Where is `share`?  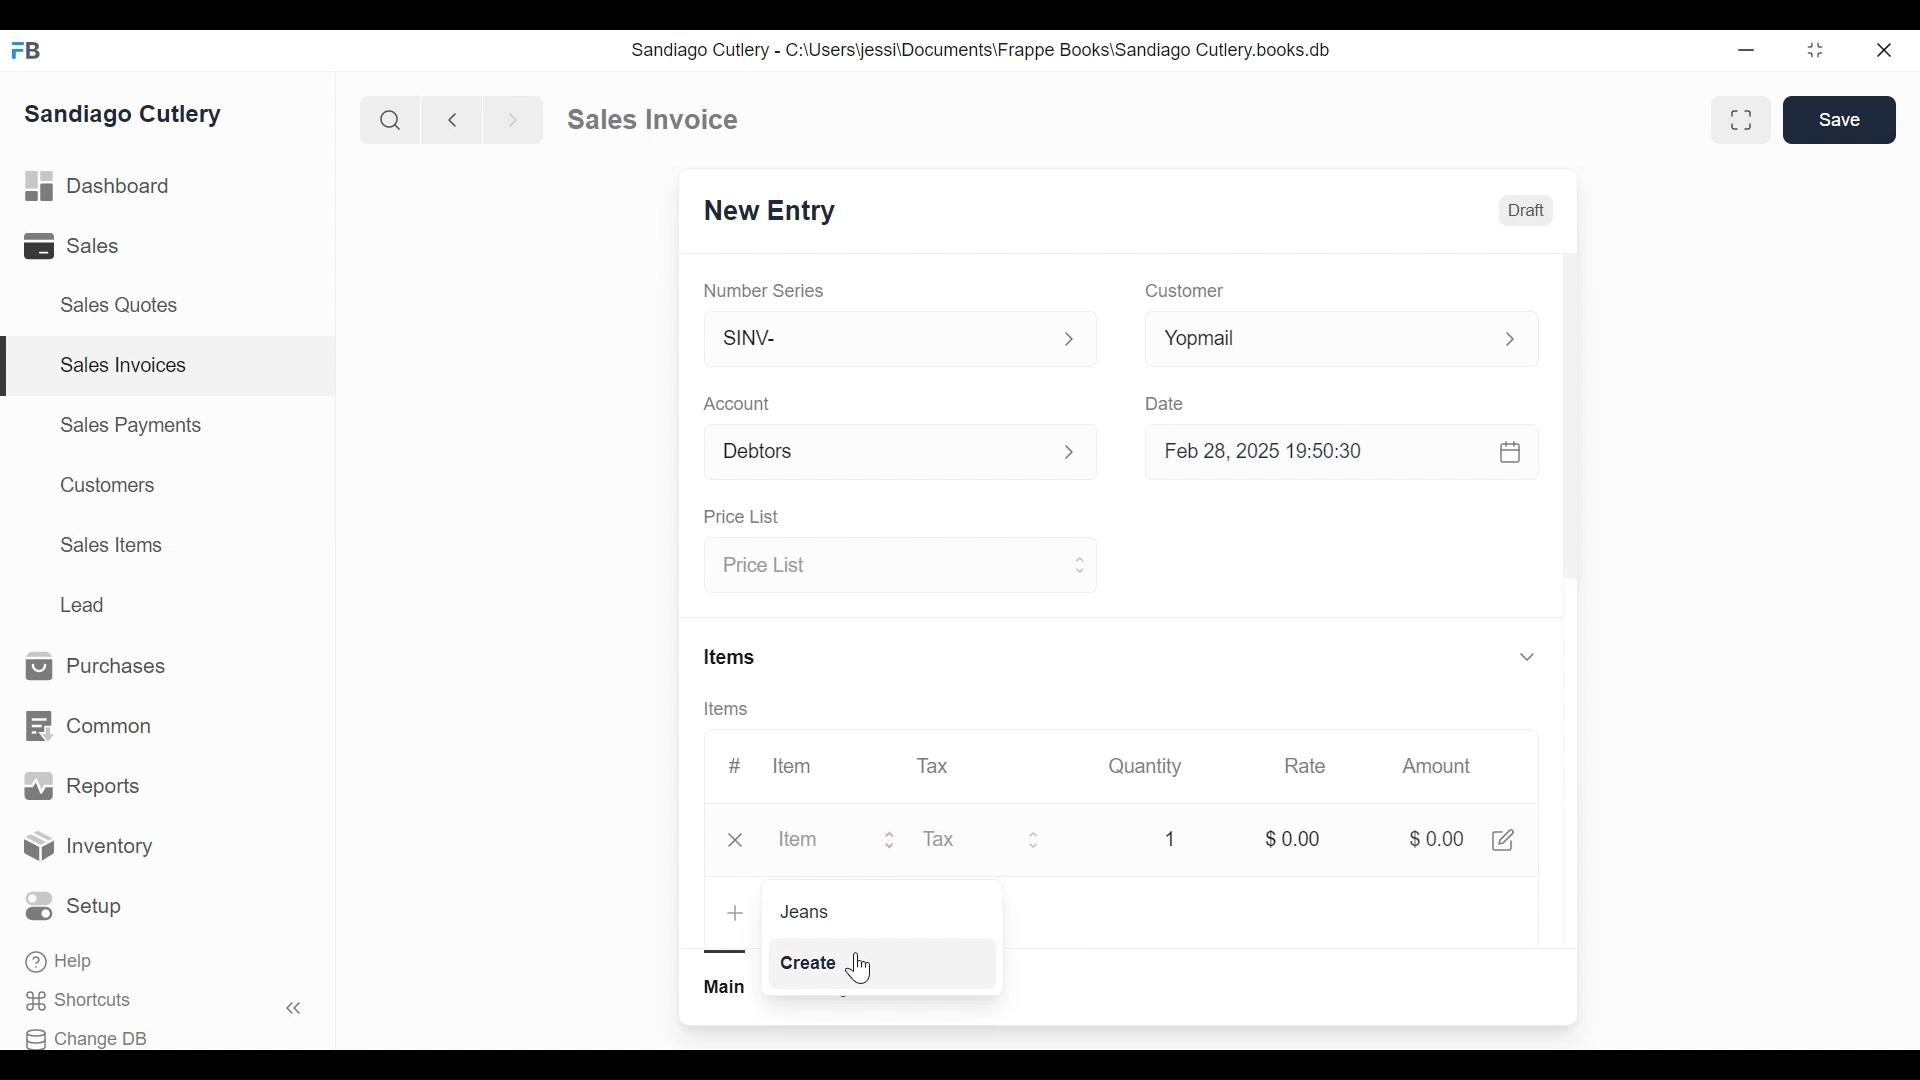
share is located at coordinates (1508, 840).